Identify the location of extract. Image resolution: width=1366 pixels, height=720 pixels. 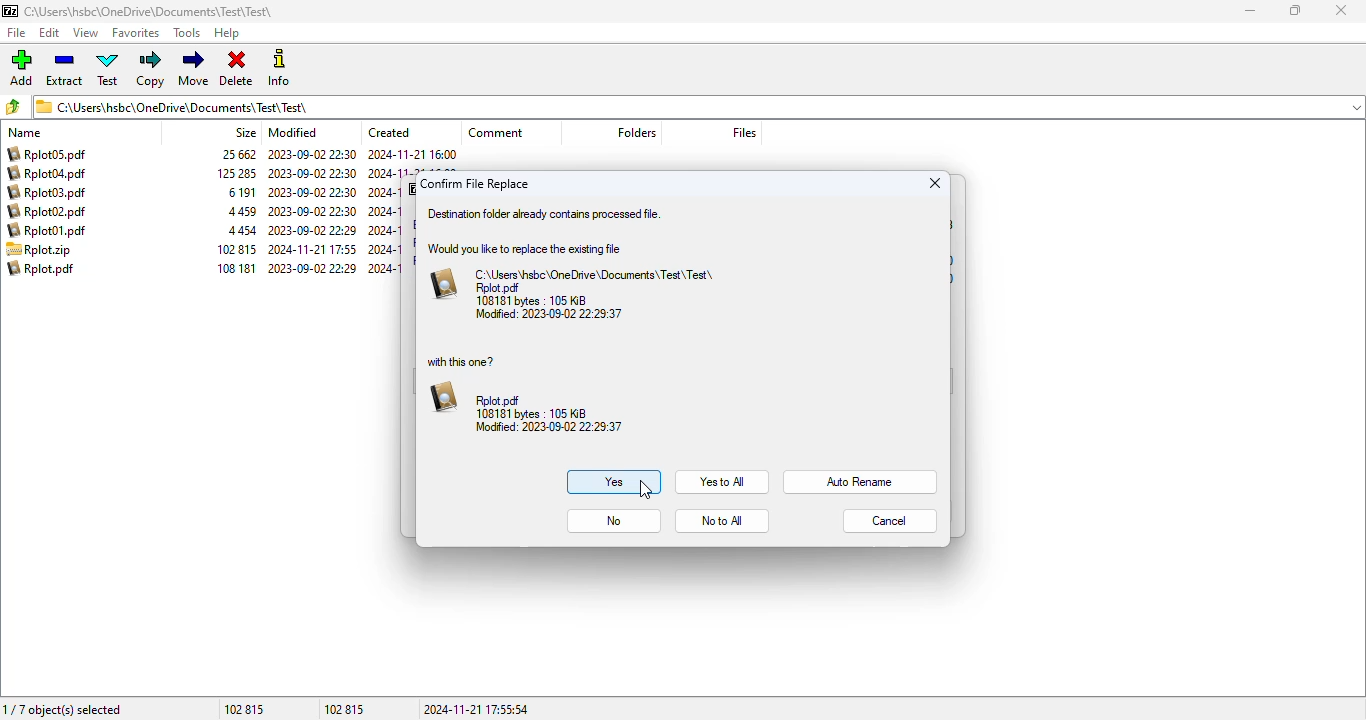
(66, 68).